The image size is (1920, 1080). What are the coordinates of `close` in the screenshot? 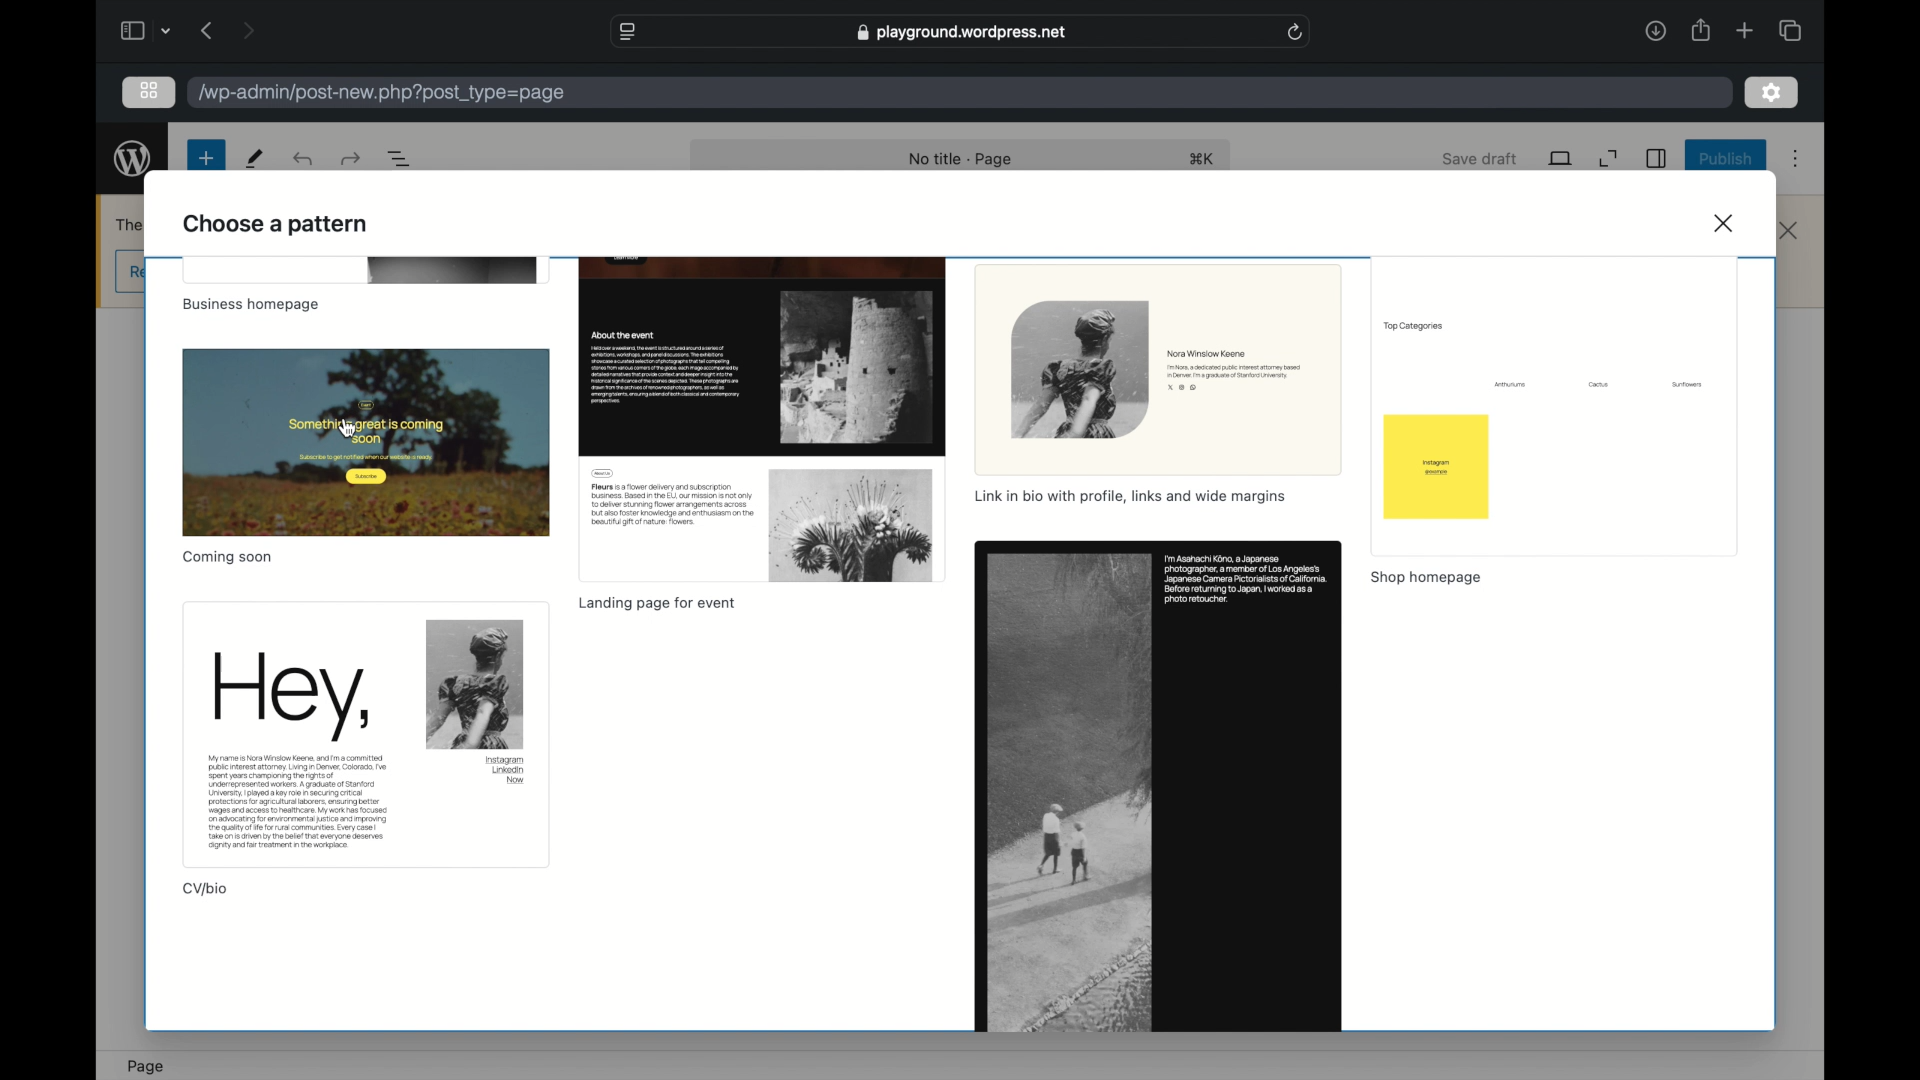 It's located at (1790, 231).